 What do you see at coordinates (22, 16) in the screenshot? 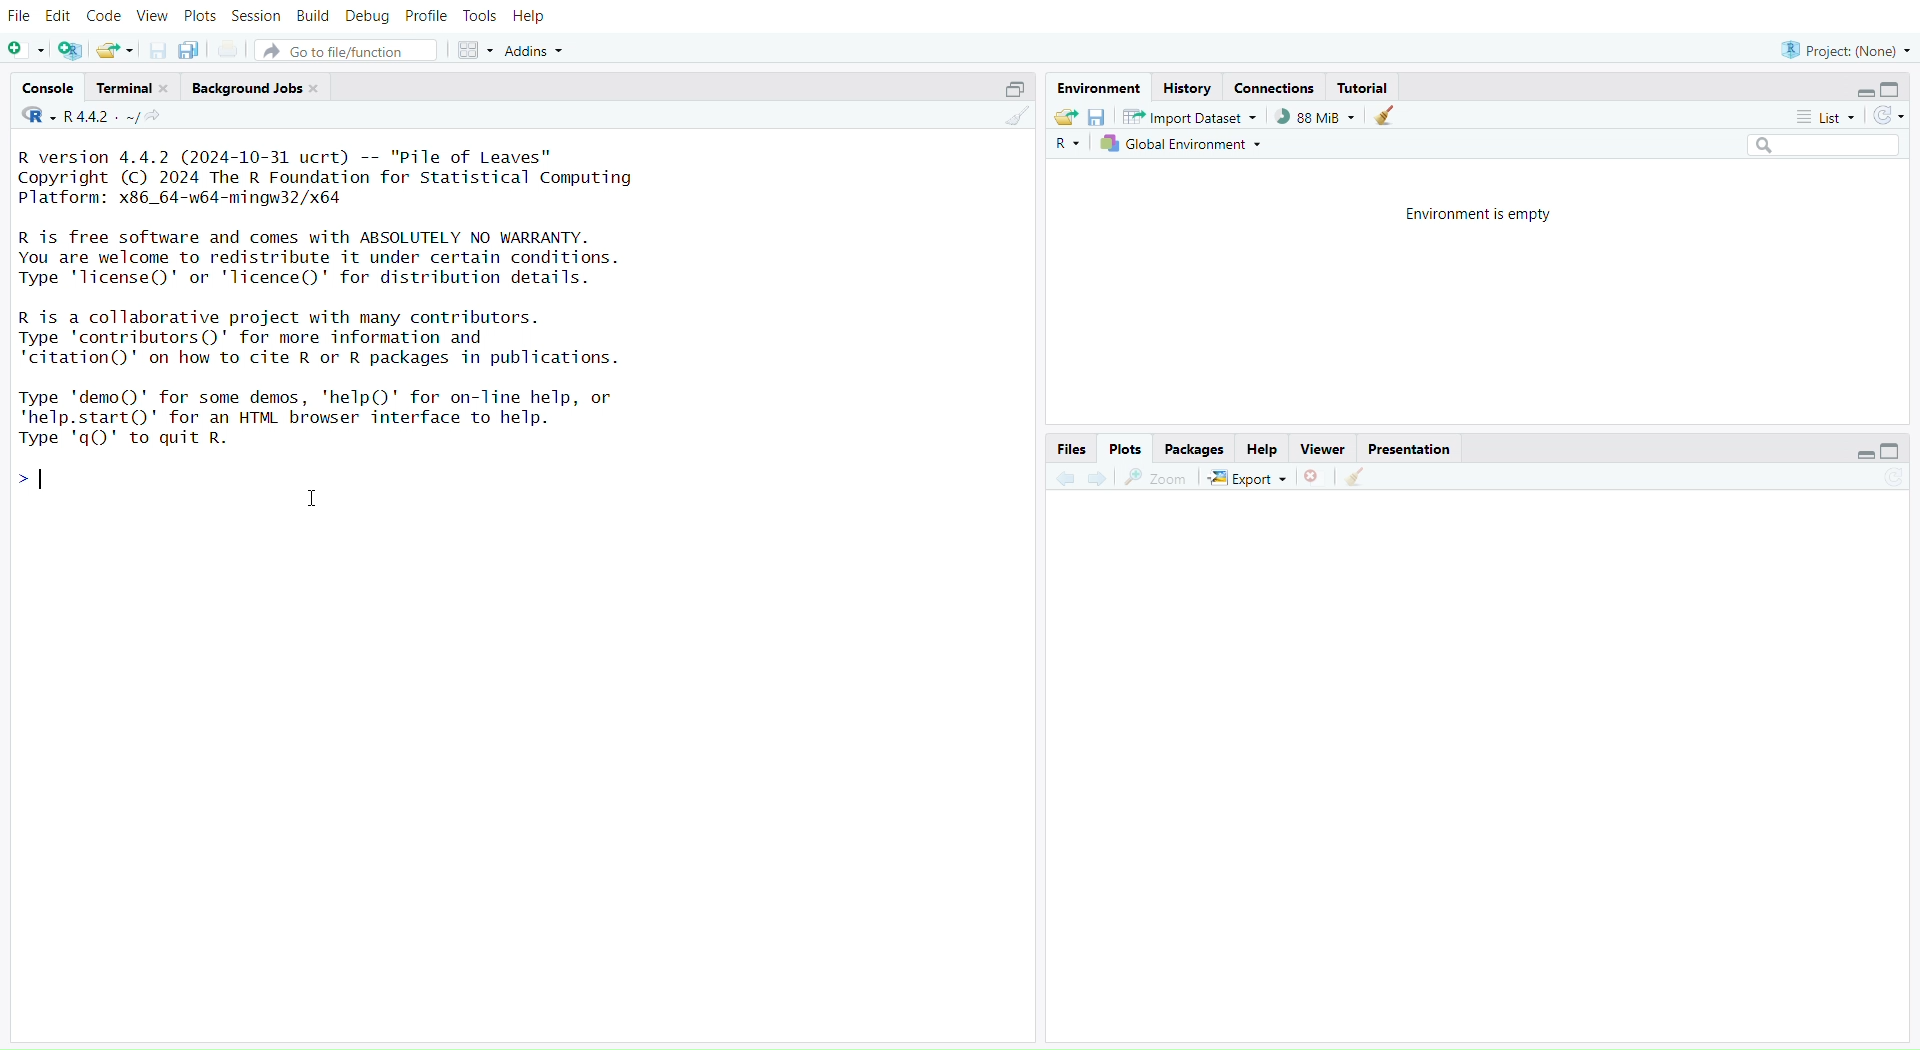
I see `file` at bounding box center [22, 16].